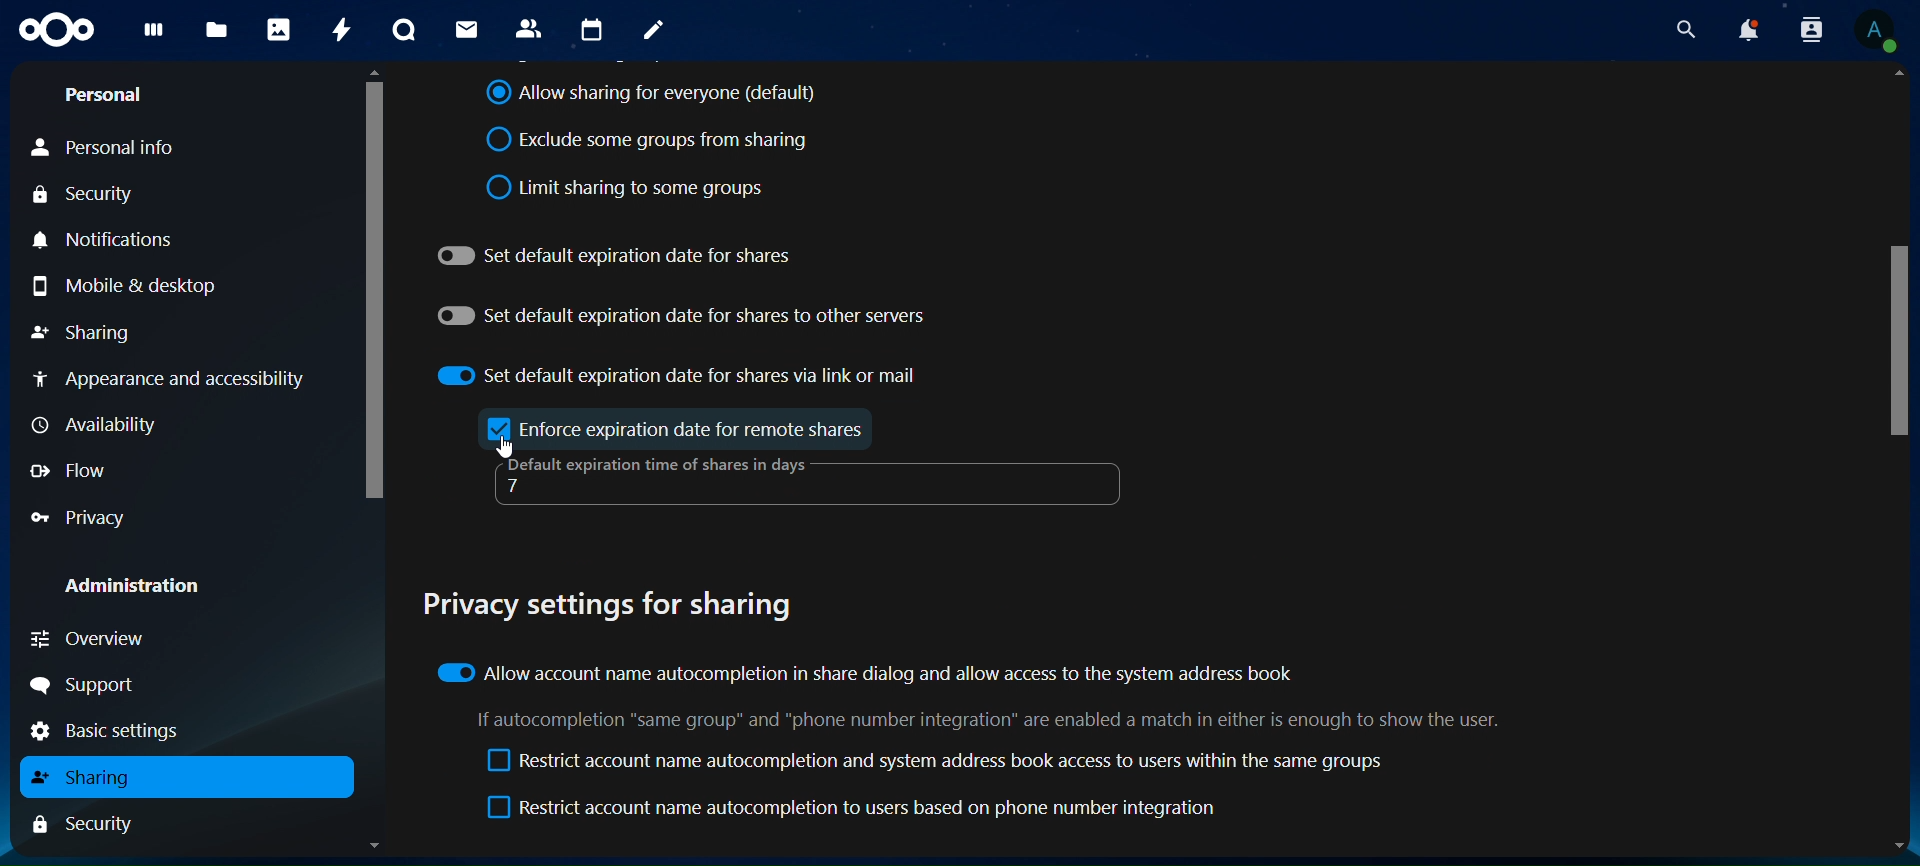  I want to click on overview, so click(90, 640).